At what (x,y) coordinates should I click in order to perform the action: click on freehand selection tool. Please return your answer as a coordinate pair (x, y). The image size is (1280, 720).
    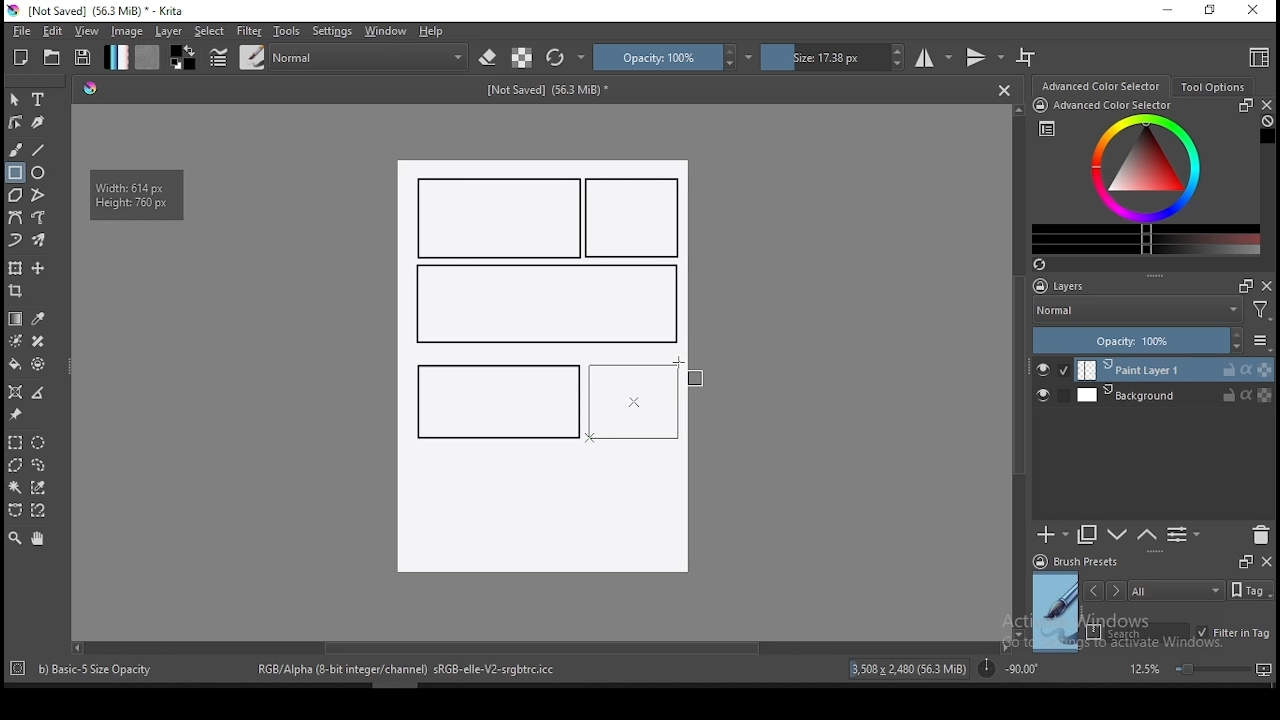
    Looking at the image, I should click on (39, 465).